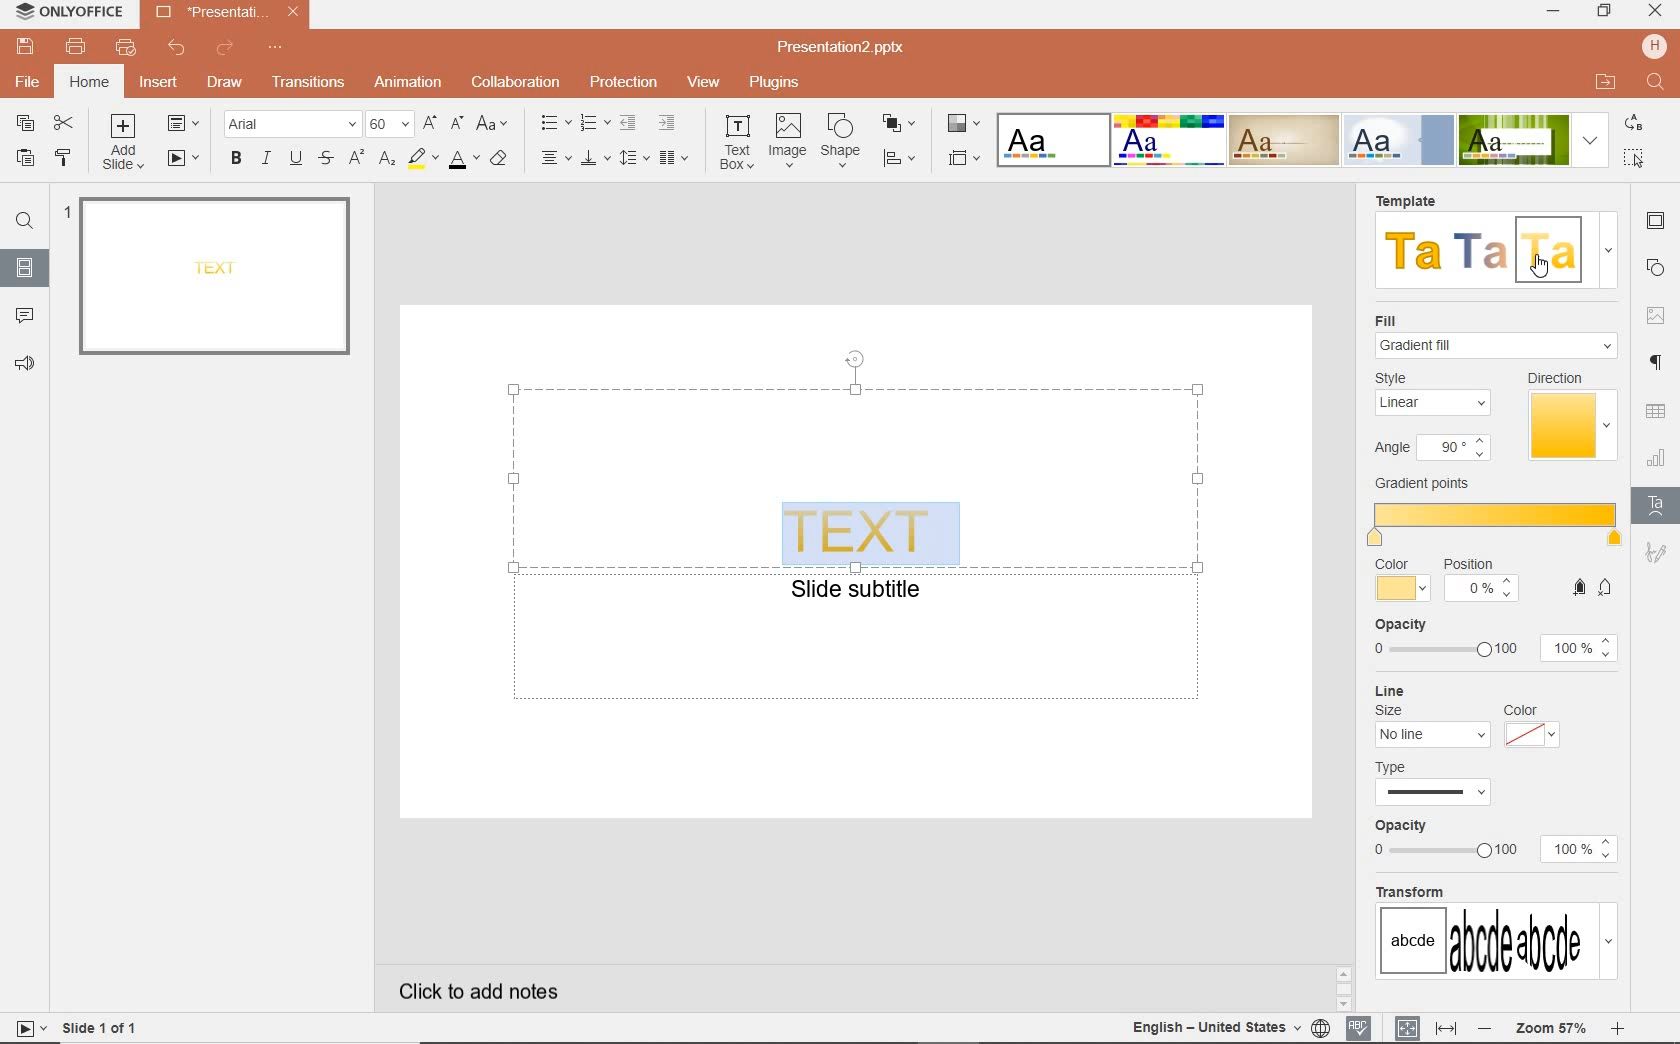 The width and height of the screenshot is (1680, 1044). I want to click on hp, so click(1654, 45).